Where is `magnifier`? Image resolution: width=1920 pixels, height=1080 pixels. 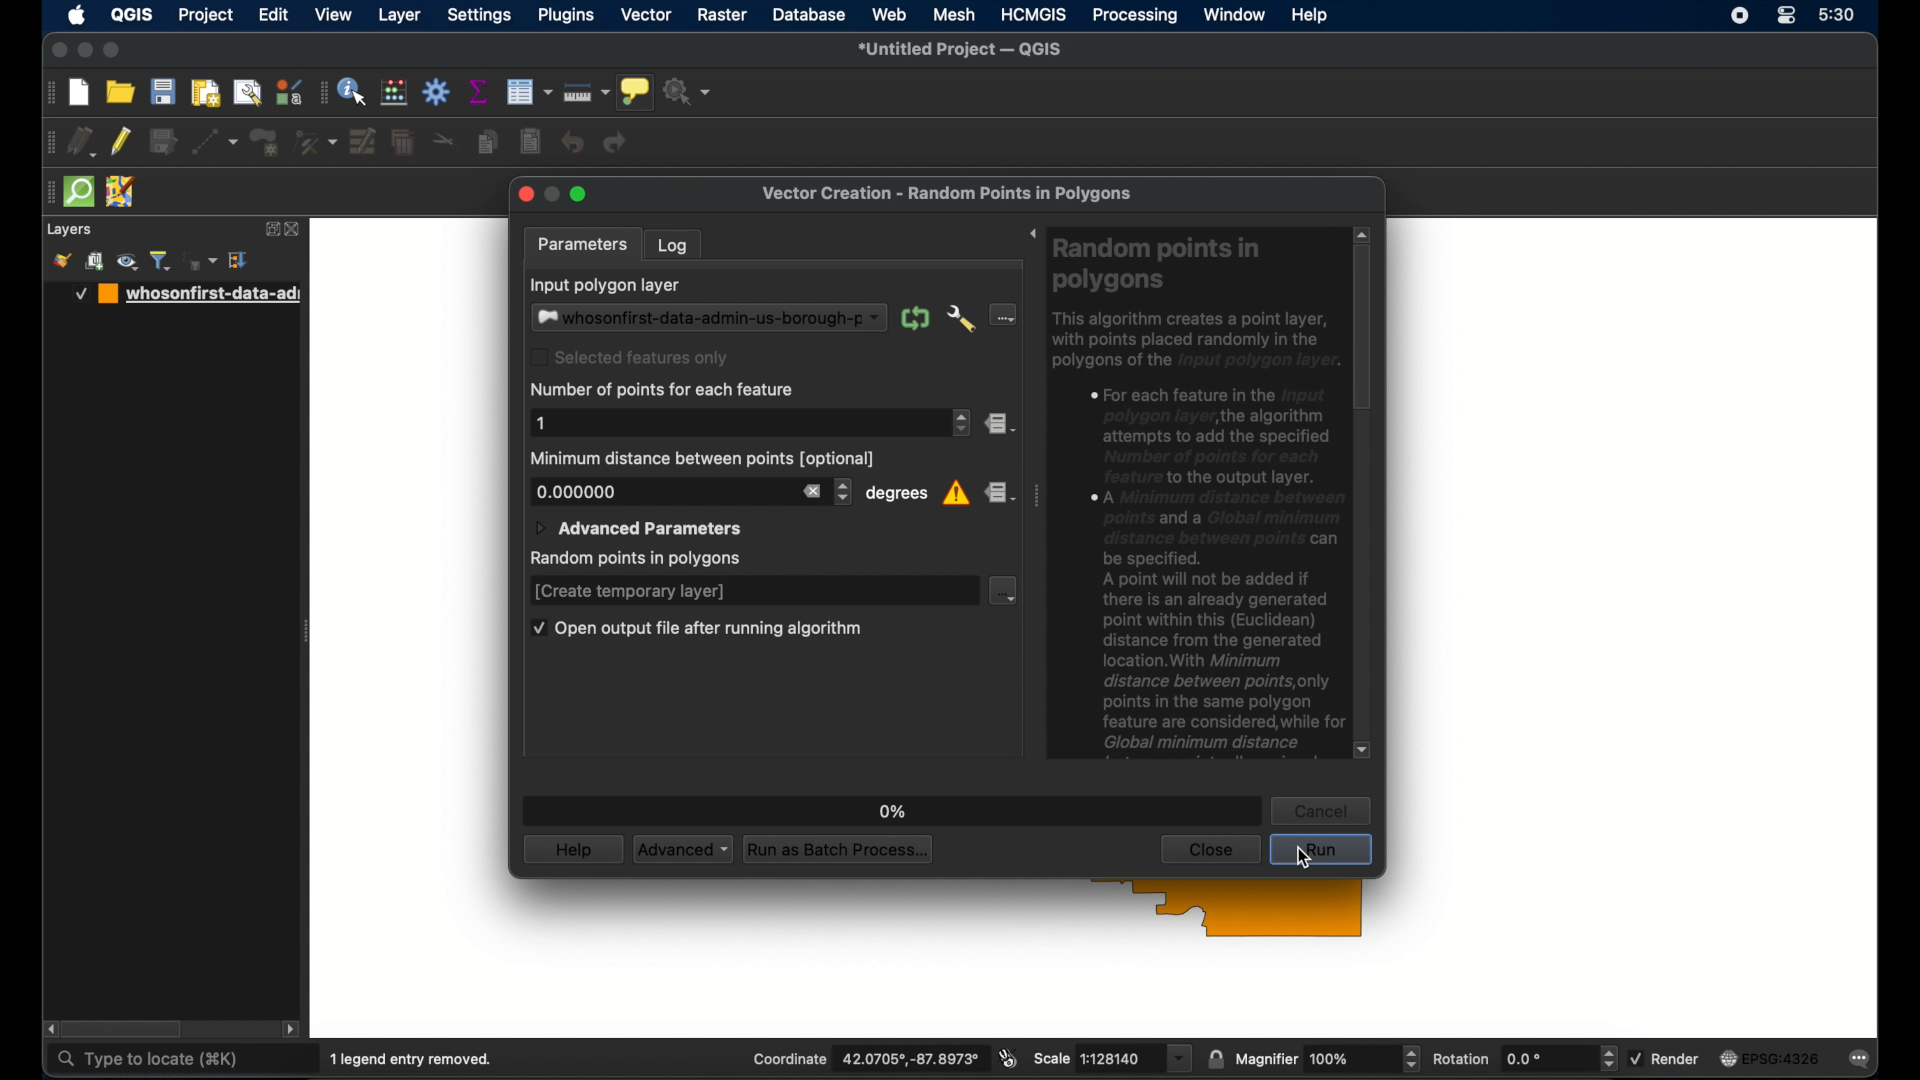
magnifier is located at coordinates (1327, 1059).